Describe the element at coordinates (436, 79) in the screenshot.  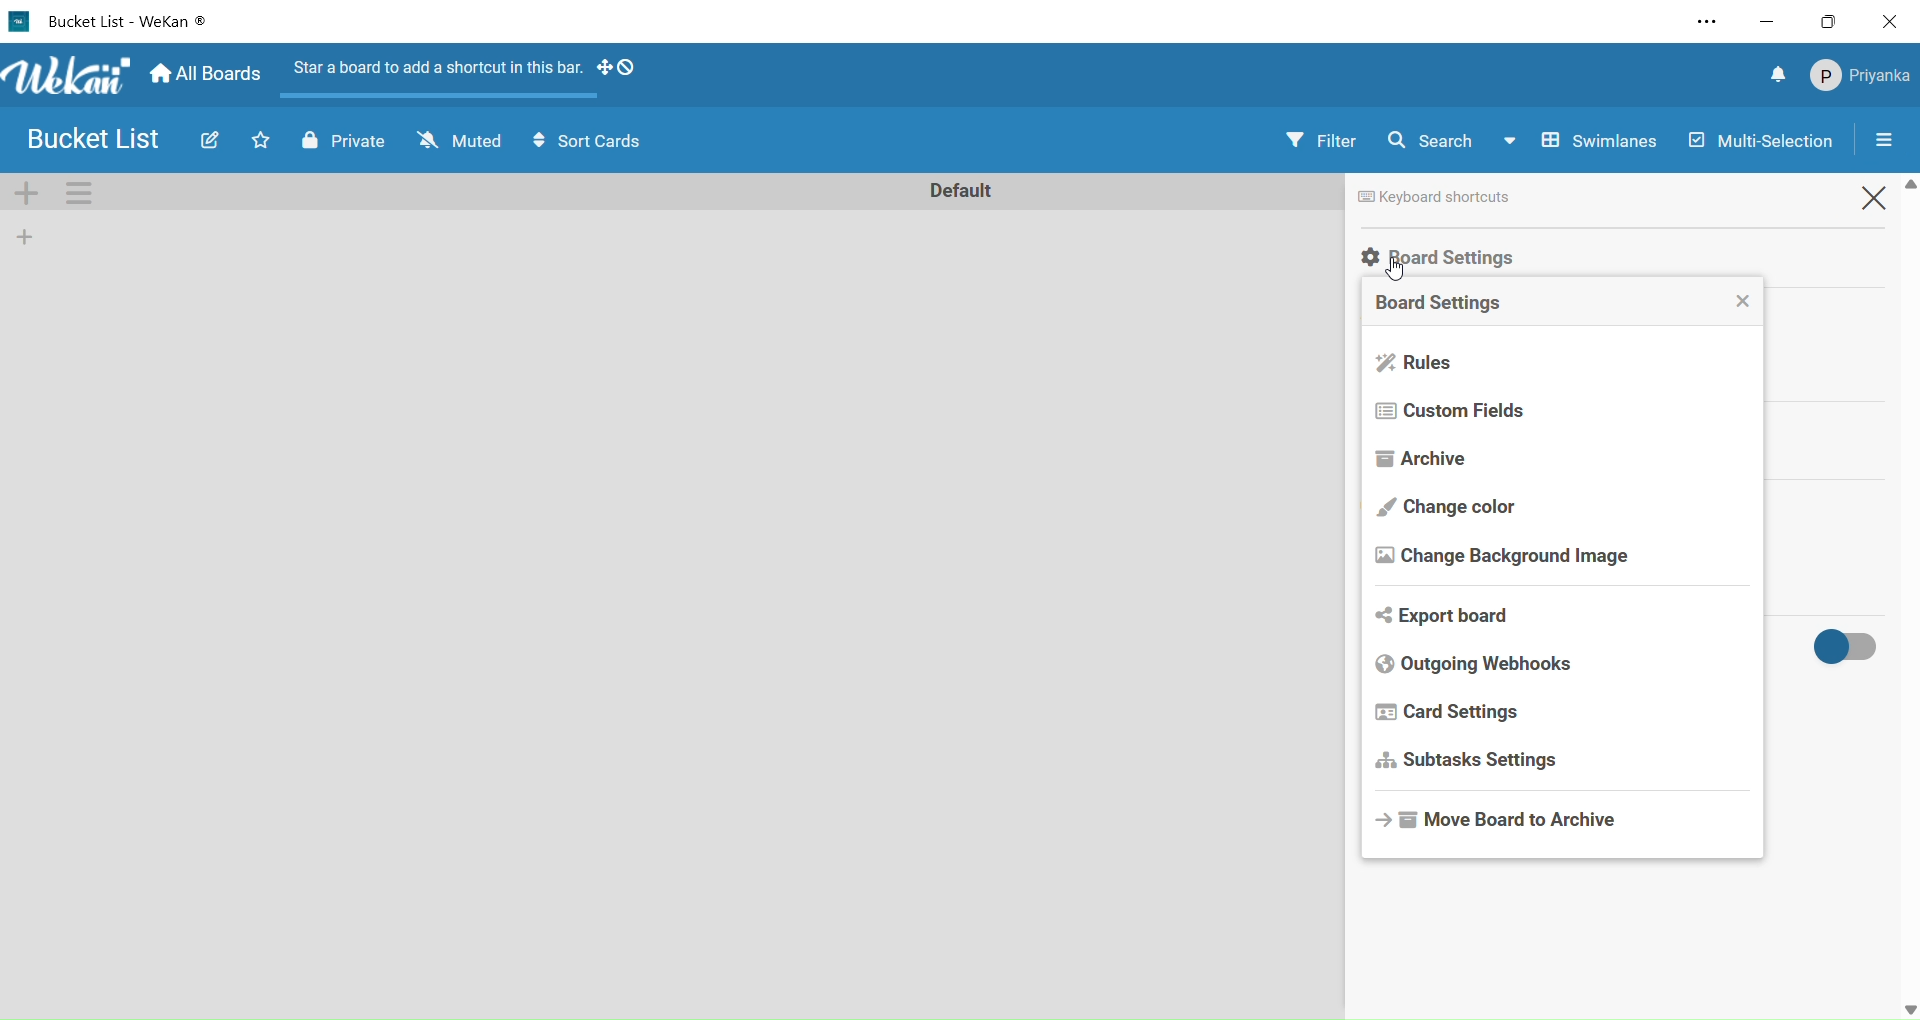
I see `start a board to add a shortcut in this bar.` at that location.